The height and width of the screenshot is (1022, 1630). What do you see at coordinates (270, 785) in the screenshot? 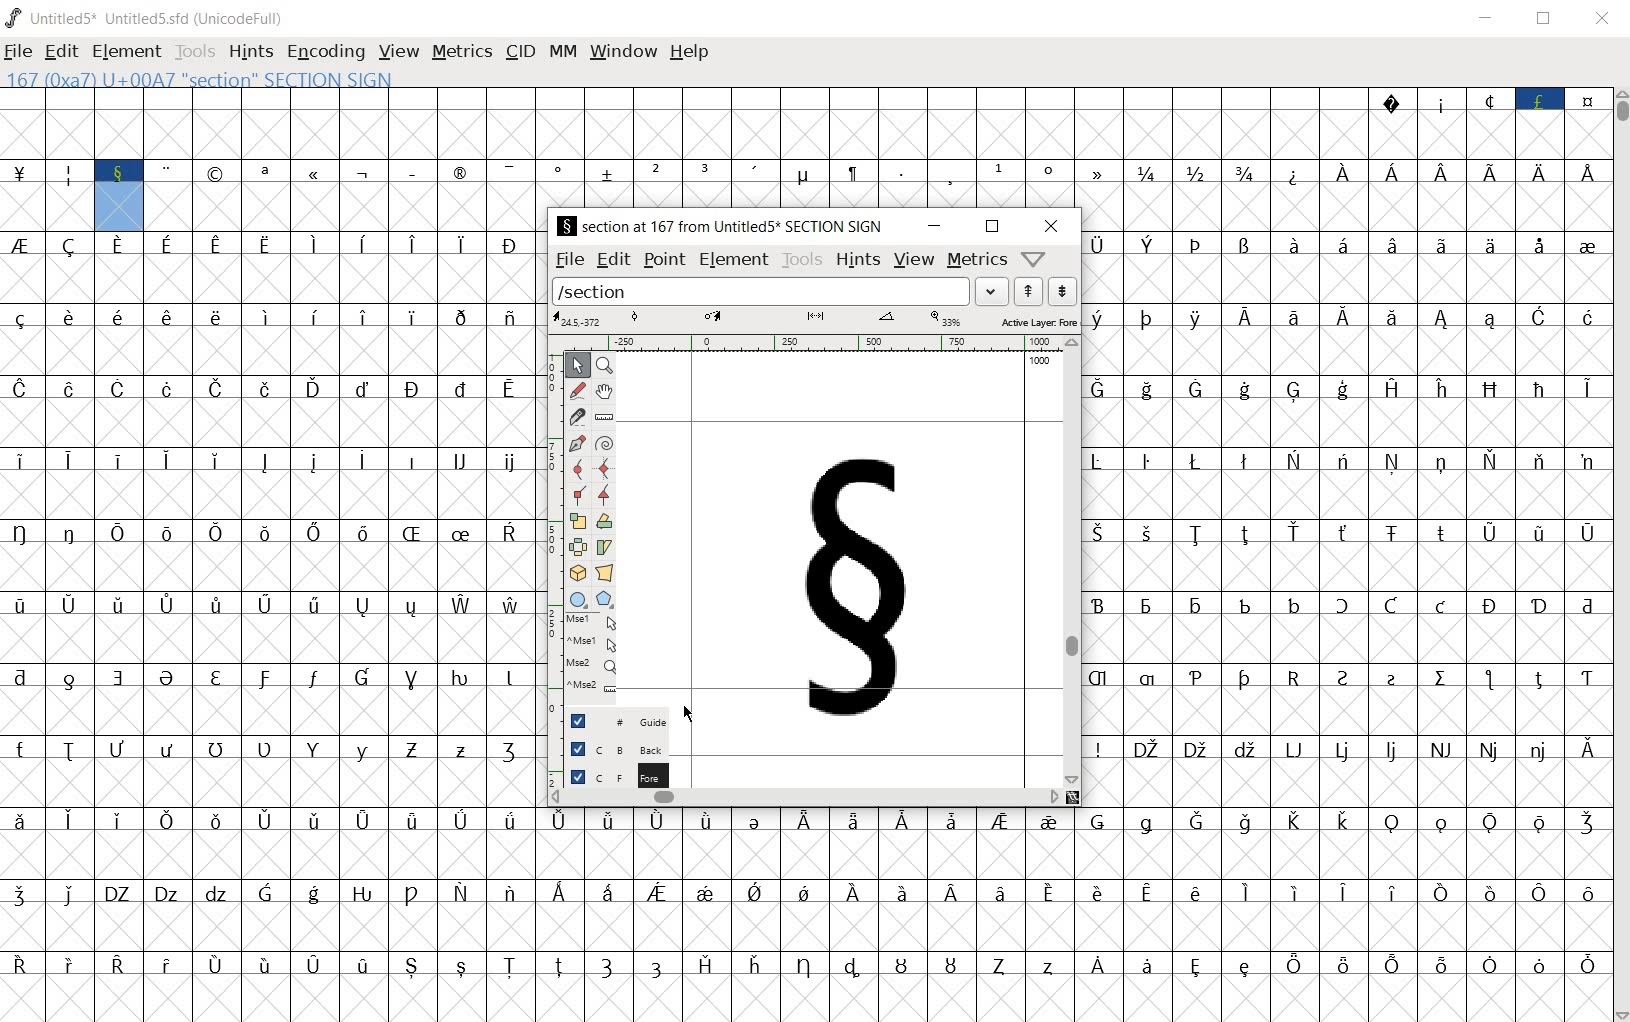
I see `empty cells` at bounding box center [270, 785].